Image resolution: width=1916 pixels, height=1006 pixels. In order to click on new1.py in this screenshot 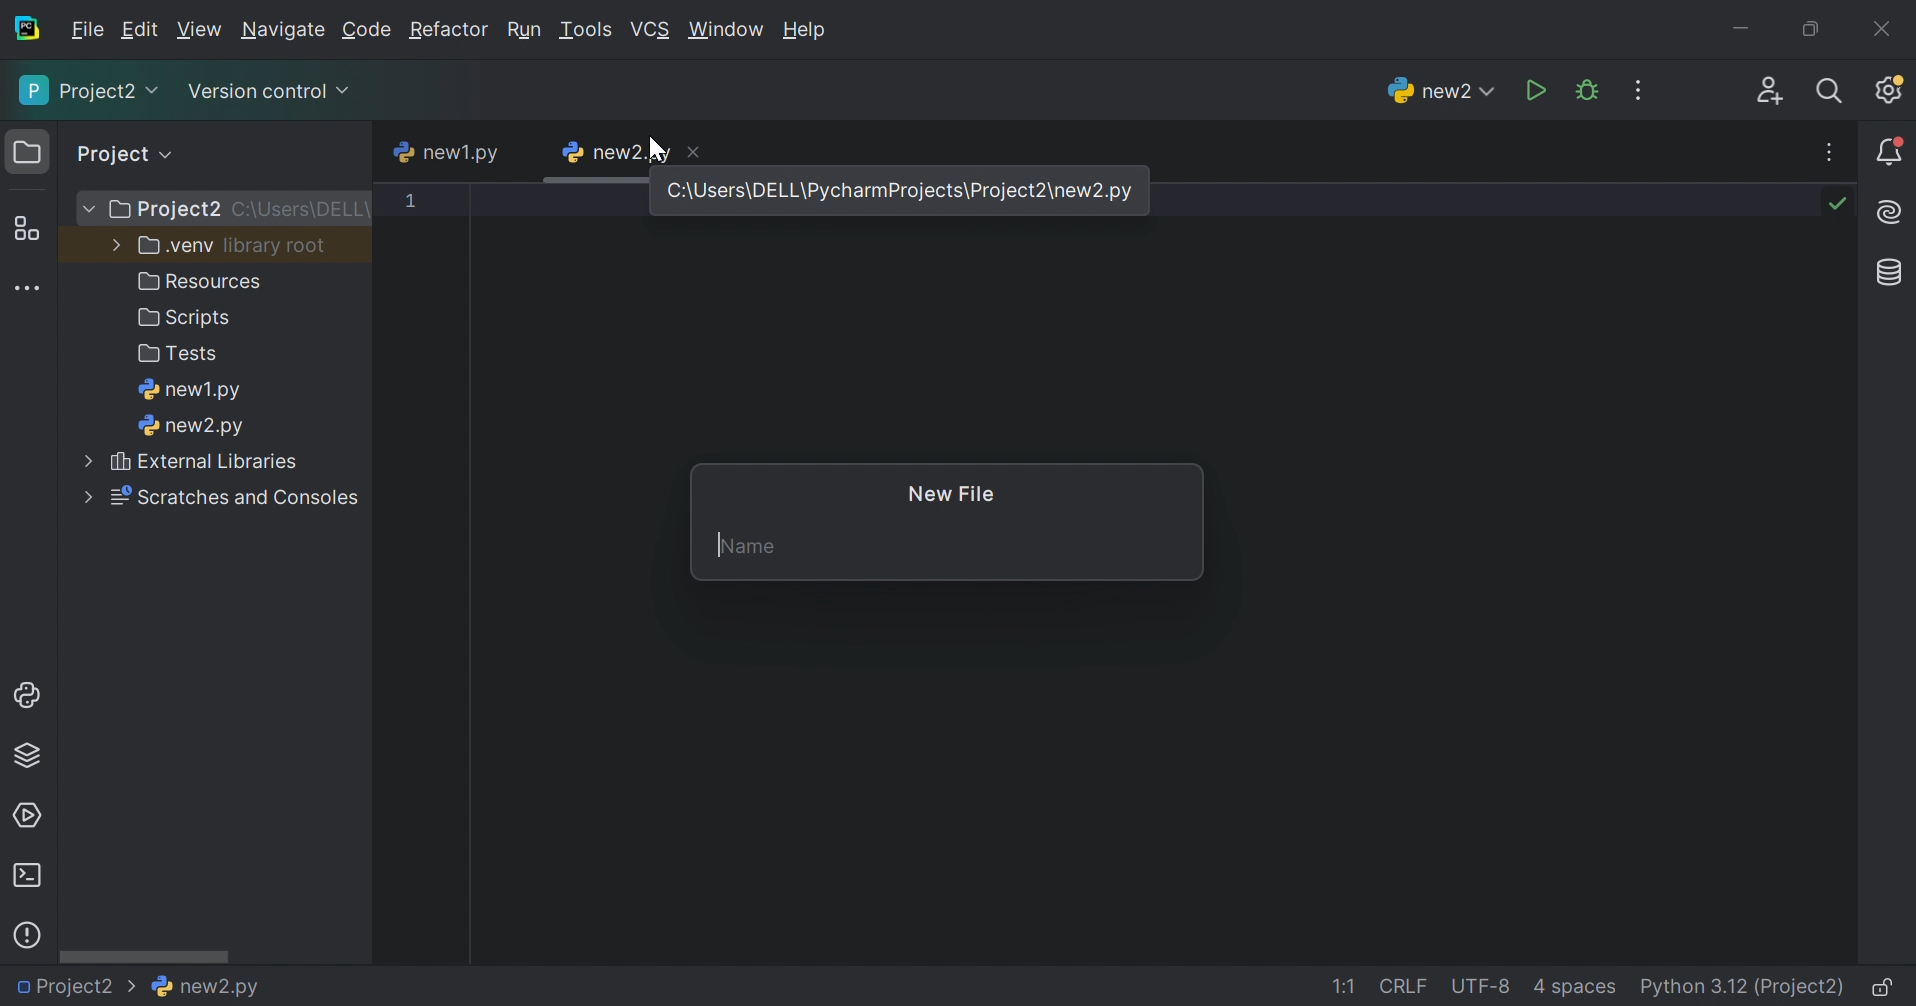, I will do `click(192, 391)`.